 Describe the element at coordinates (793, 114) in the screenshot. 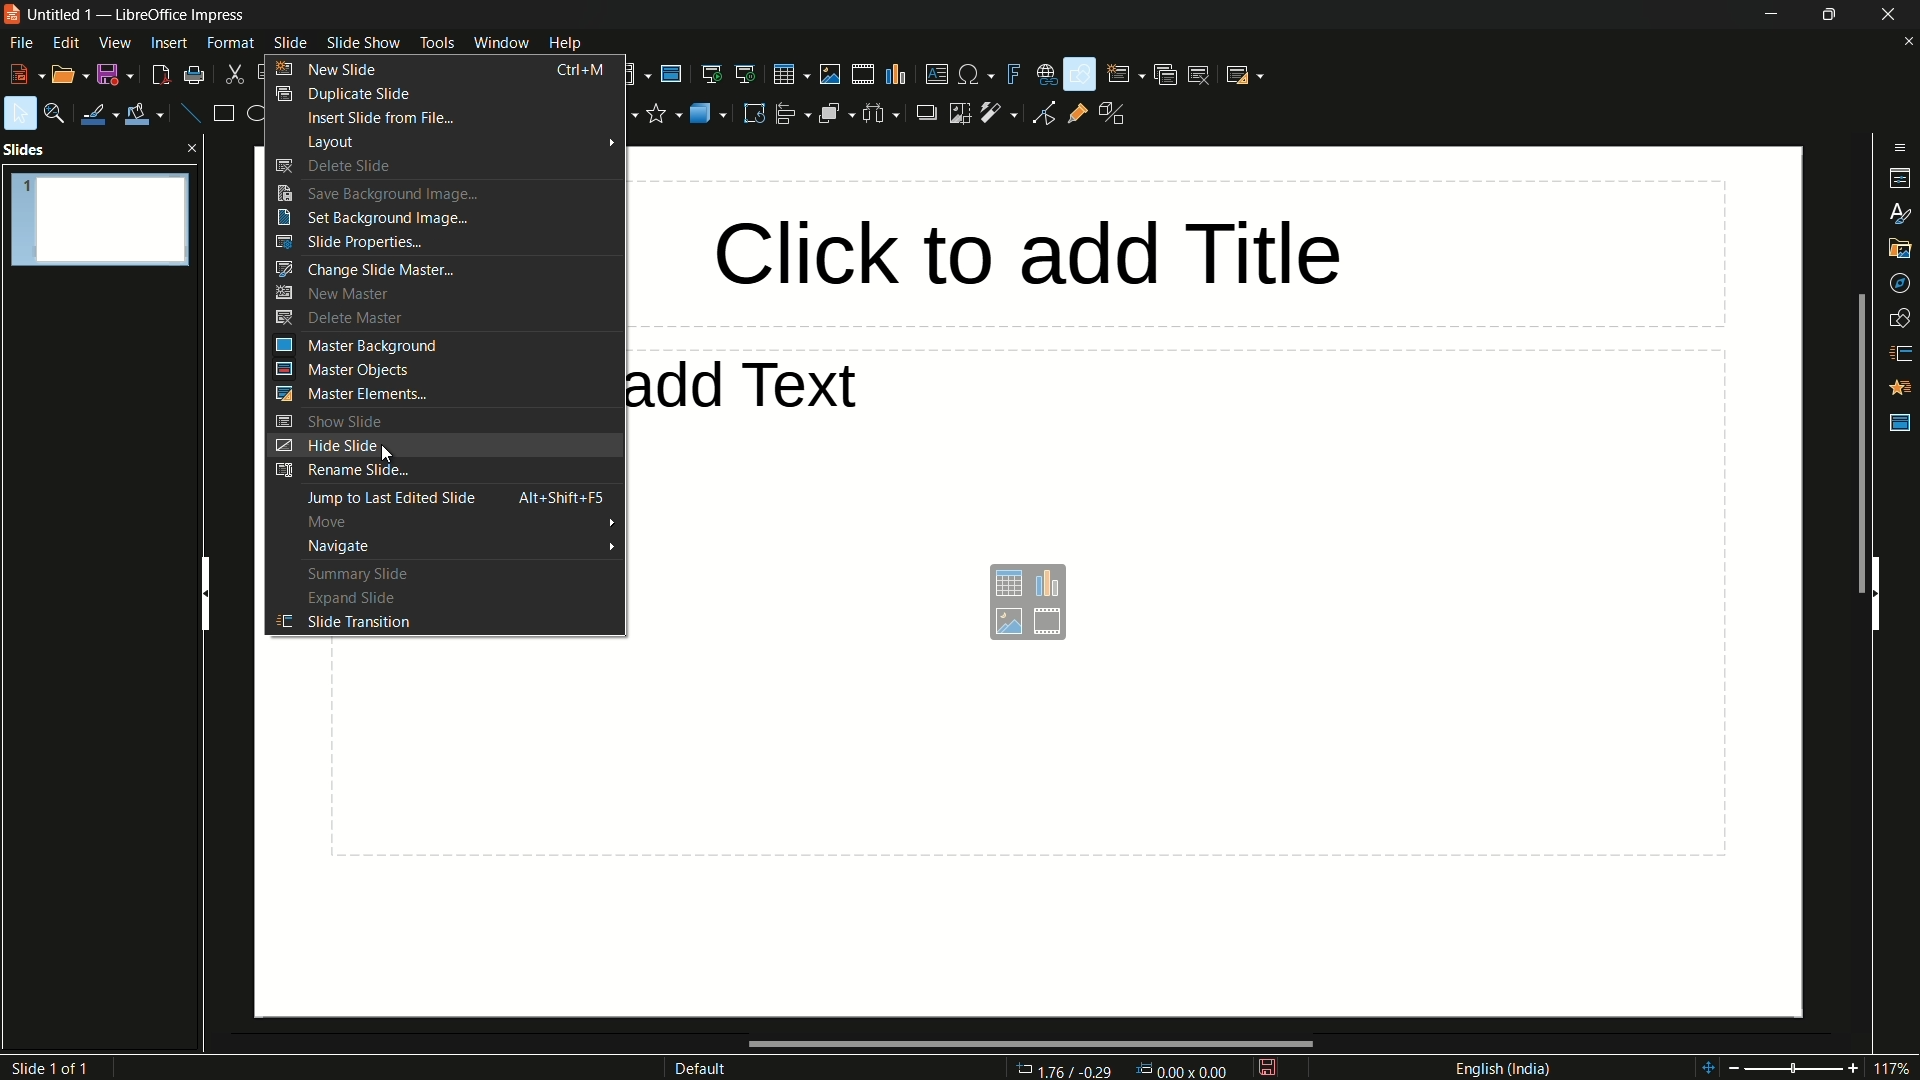

I see `align objects` at that location.